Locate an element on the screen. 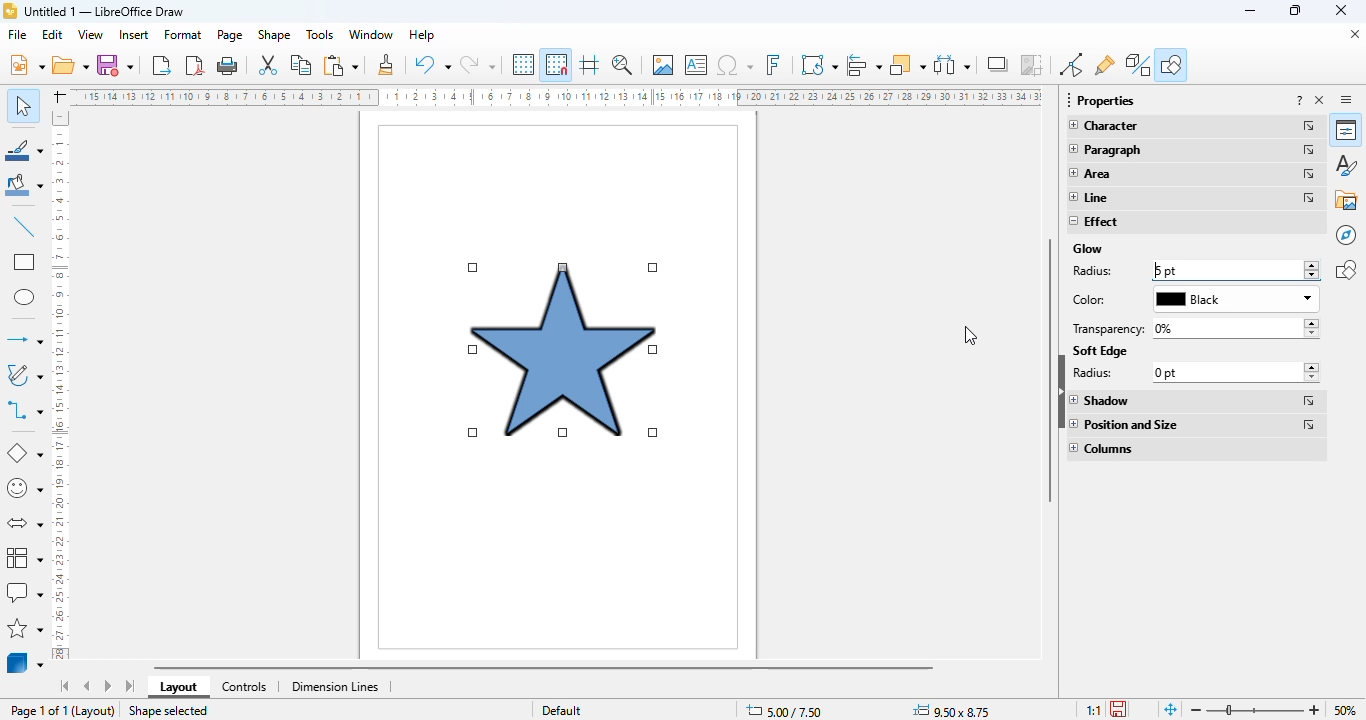 The width and height of the screenshot is (1366, 720). area is located at coordinates (1090, 173).